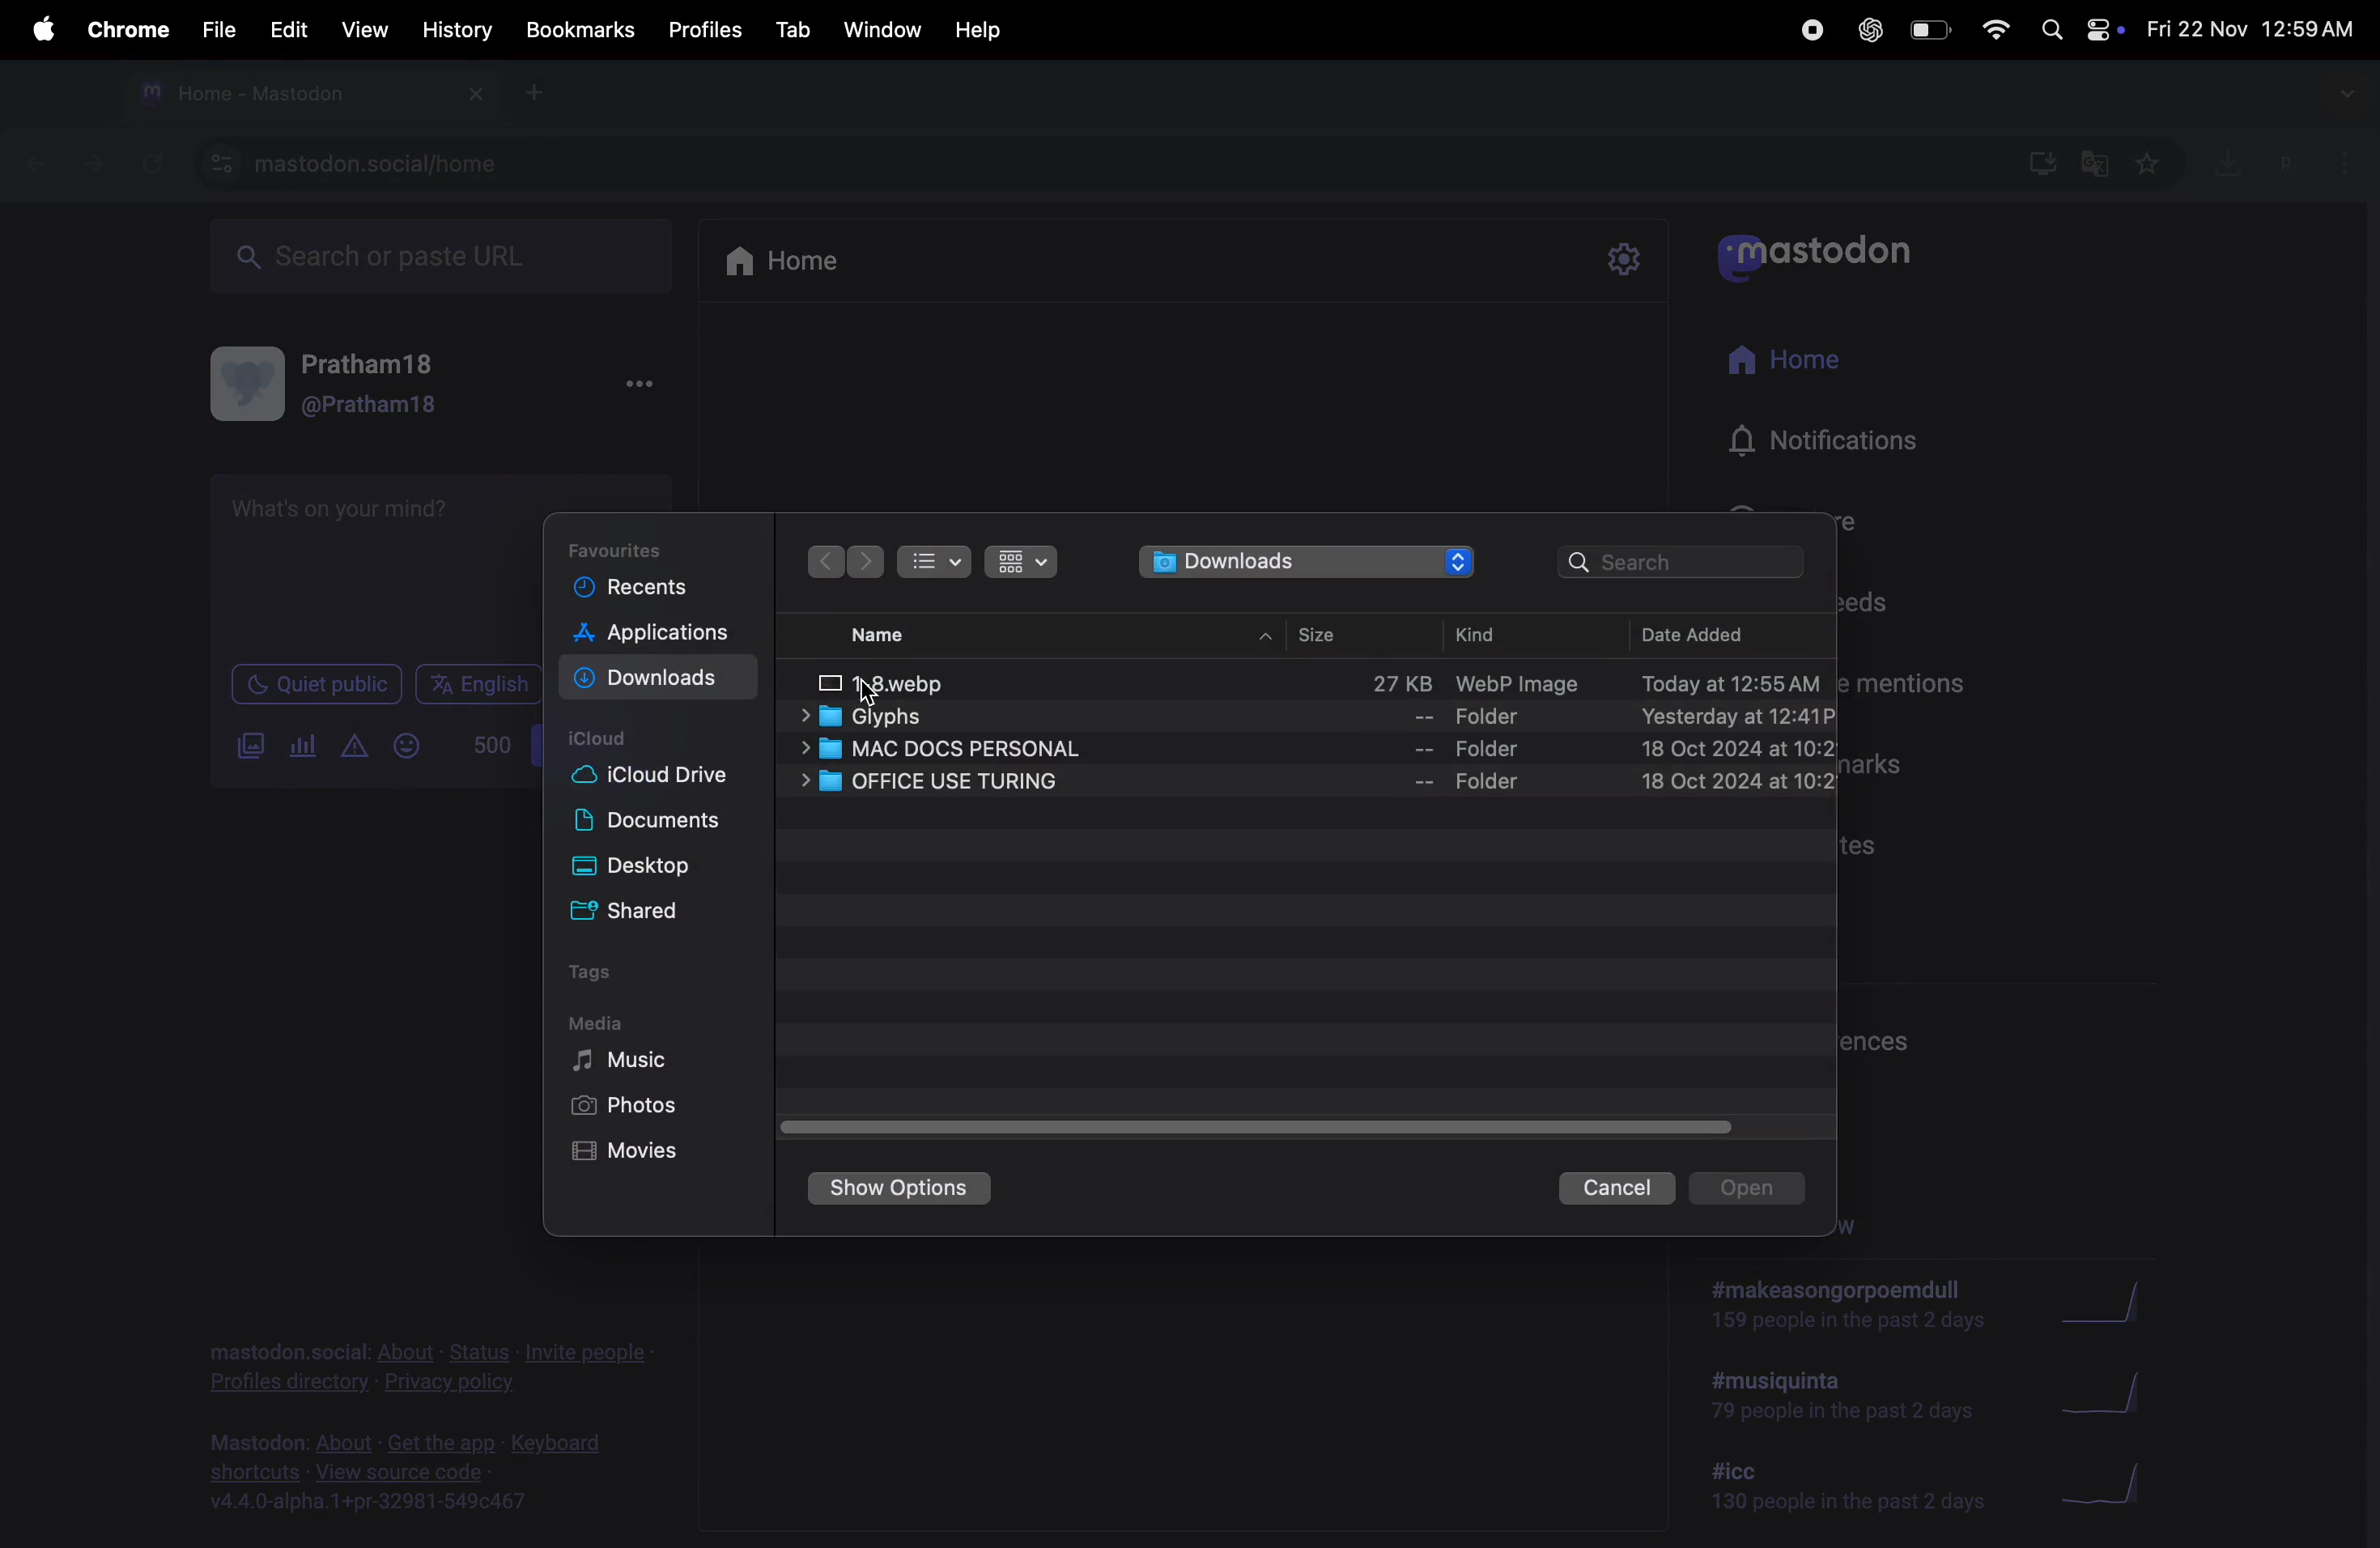 The width and height of the screenshot is (2380, 1548). What do you see at coordinates (2339, 158) in the screenshot?
I see `options` at bounding box center [2339, 158].